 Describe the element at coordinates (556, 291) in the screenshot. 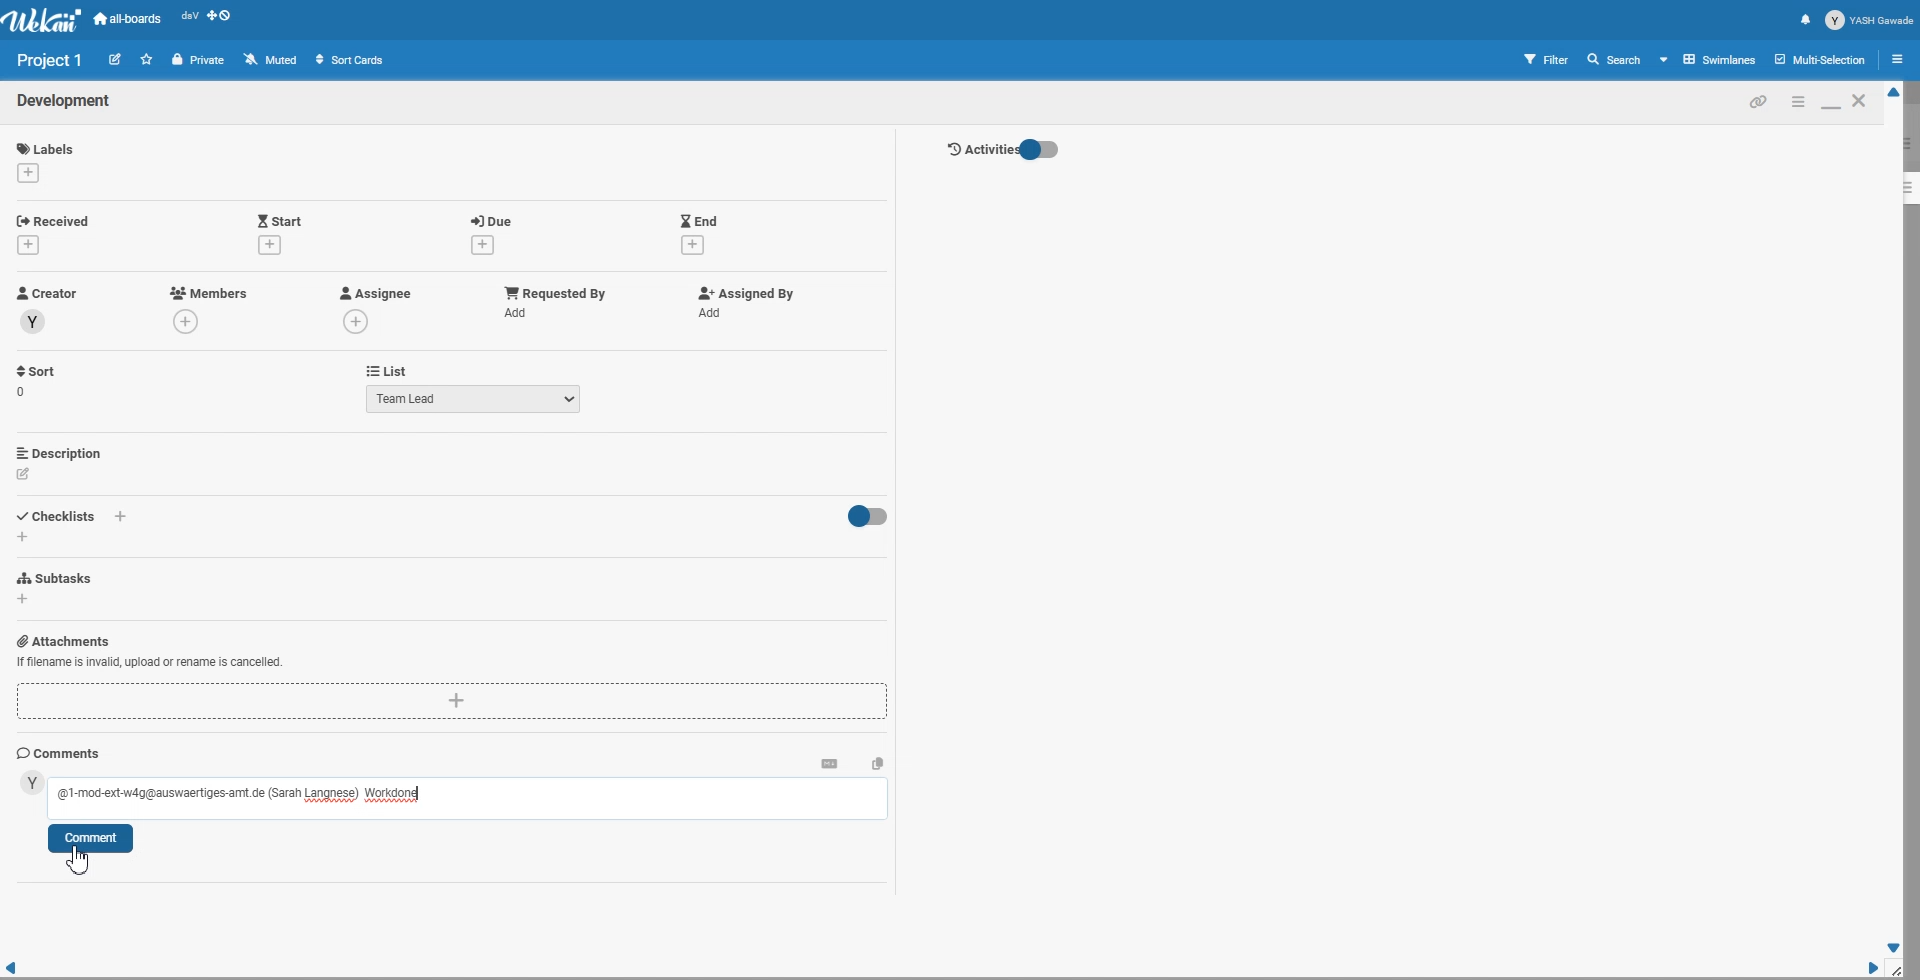

I see `Add Requested by` at that location.